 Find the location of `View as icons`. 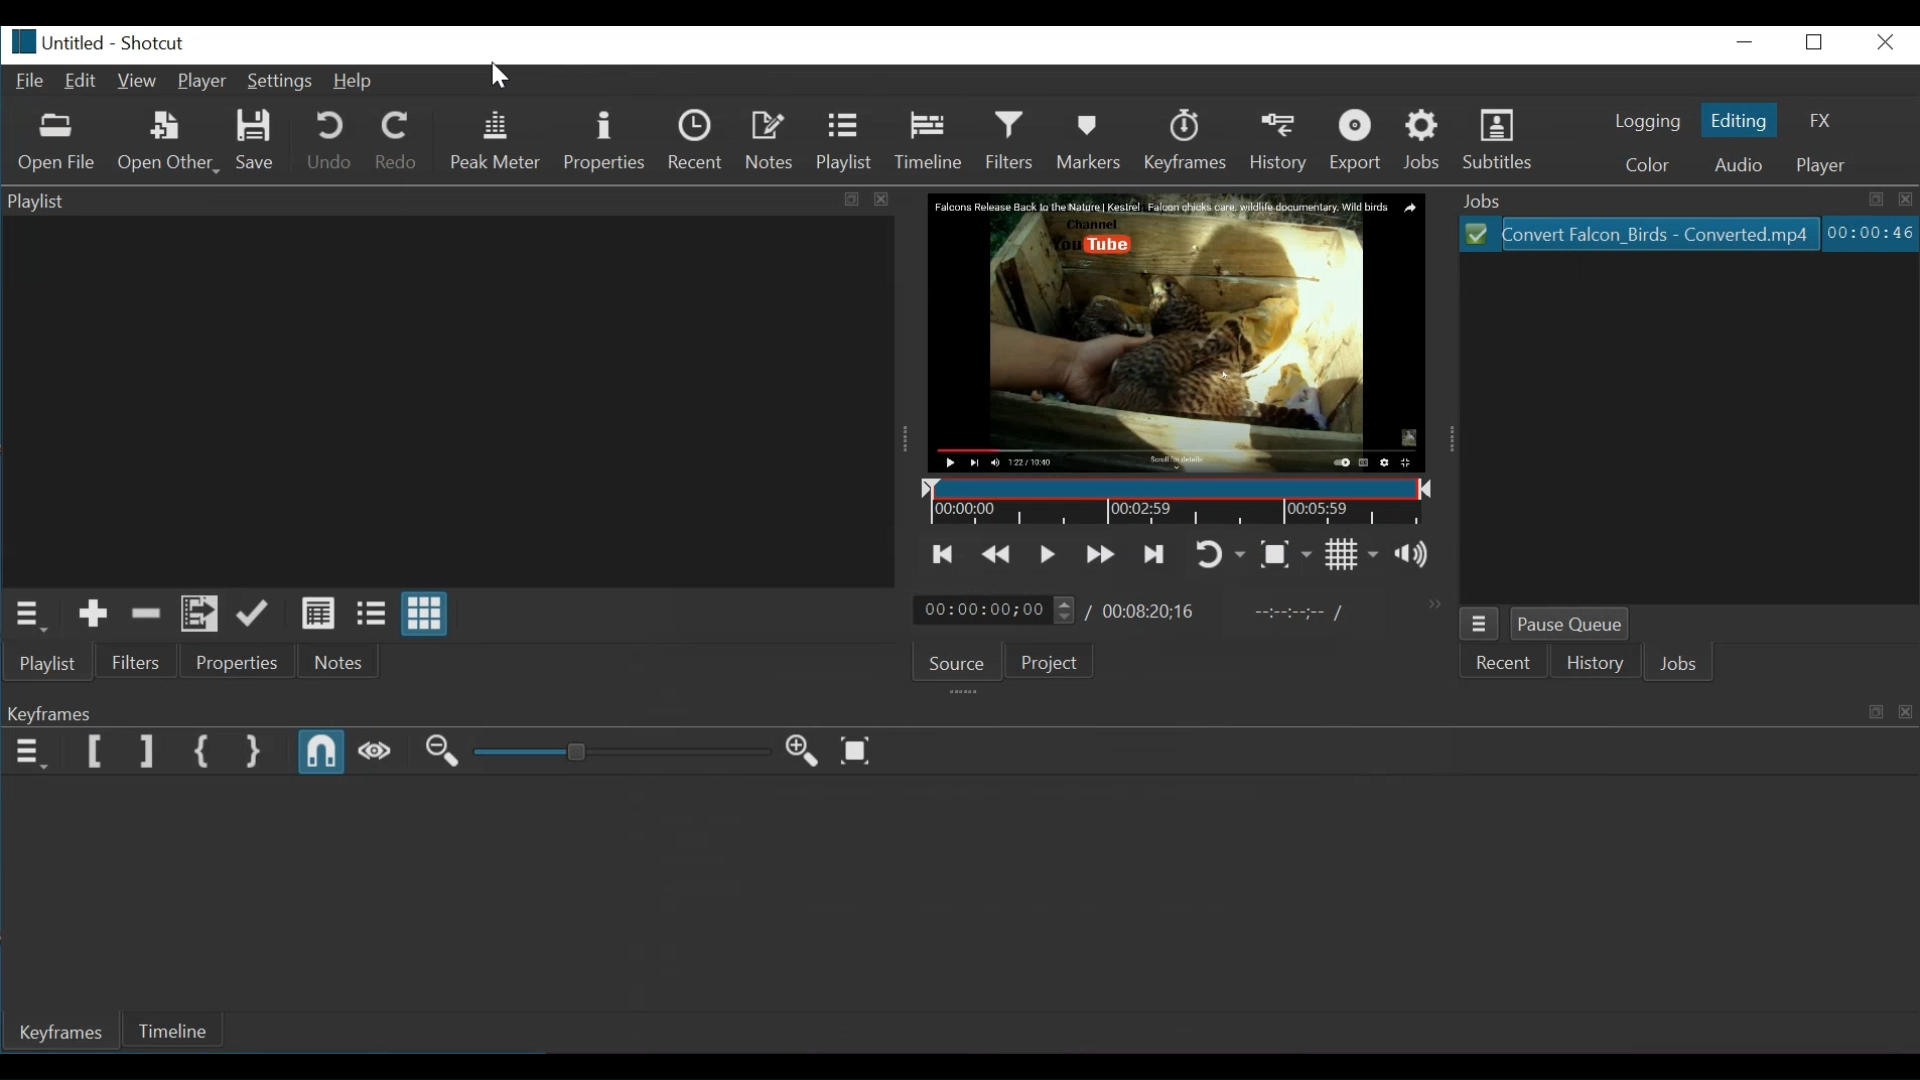

View as icons is located at coordinates (425, 613).